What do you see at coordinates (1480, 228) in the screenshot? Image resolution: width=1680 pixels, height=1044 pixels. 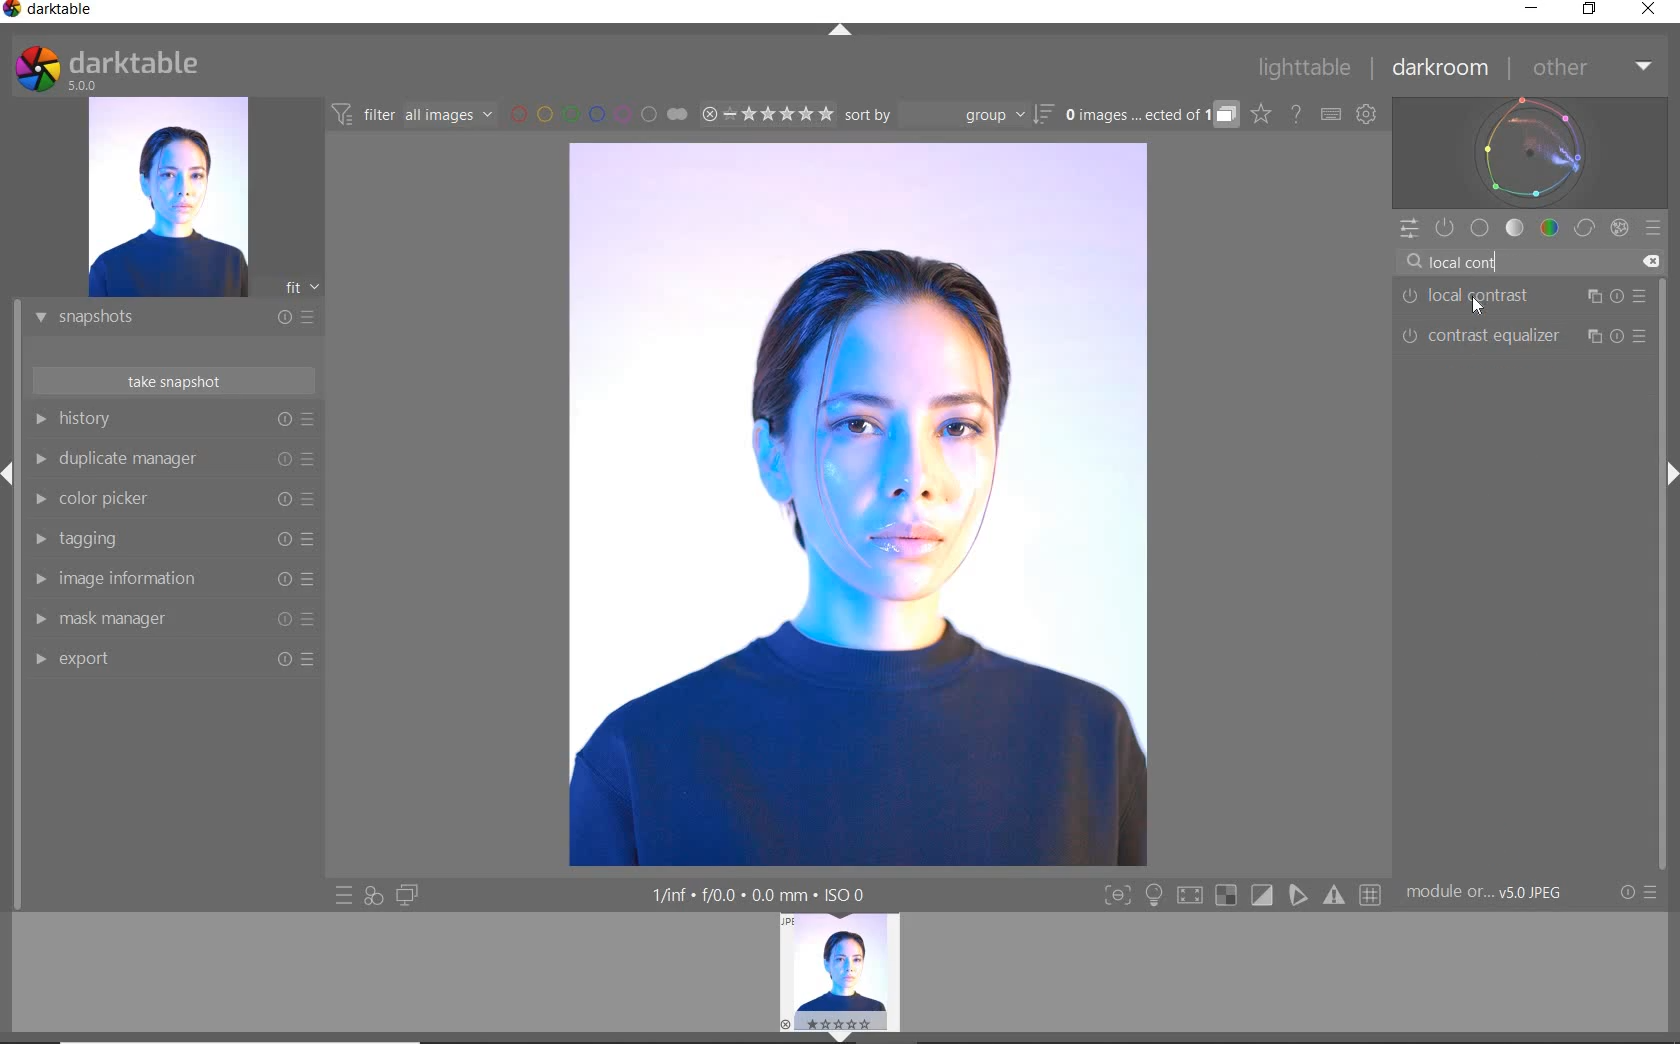 I see `BASE` at bounding box center [1480, 228].